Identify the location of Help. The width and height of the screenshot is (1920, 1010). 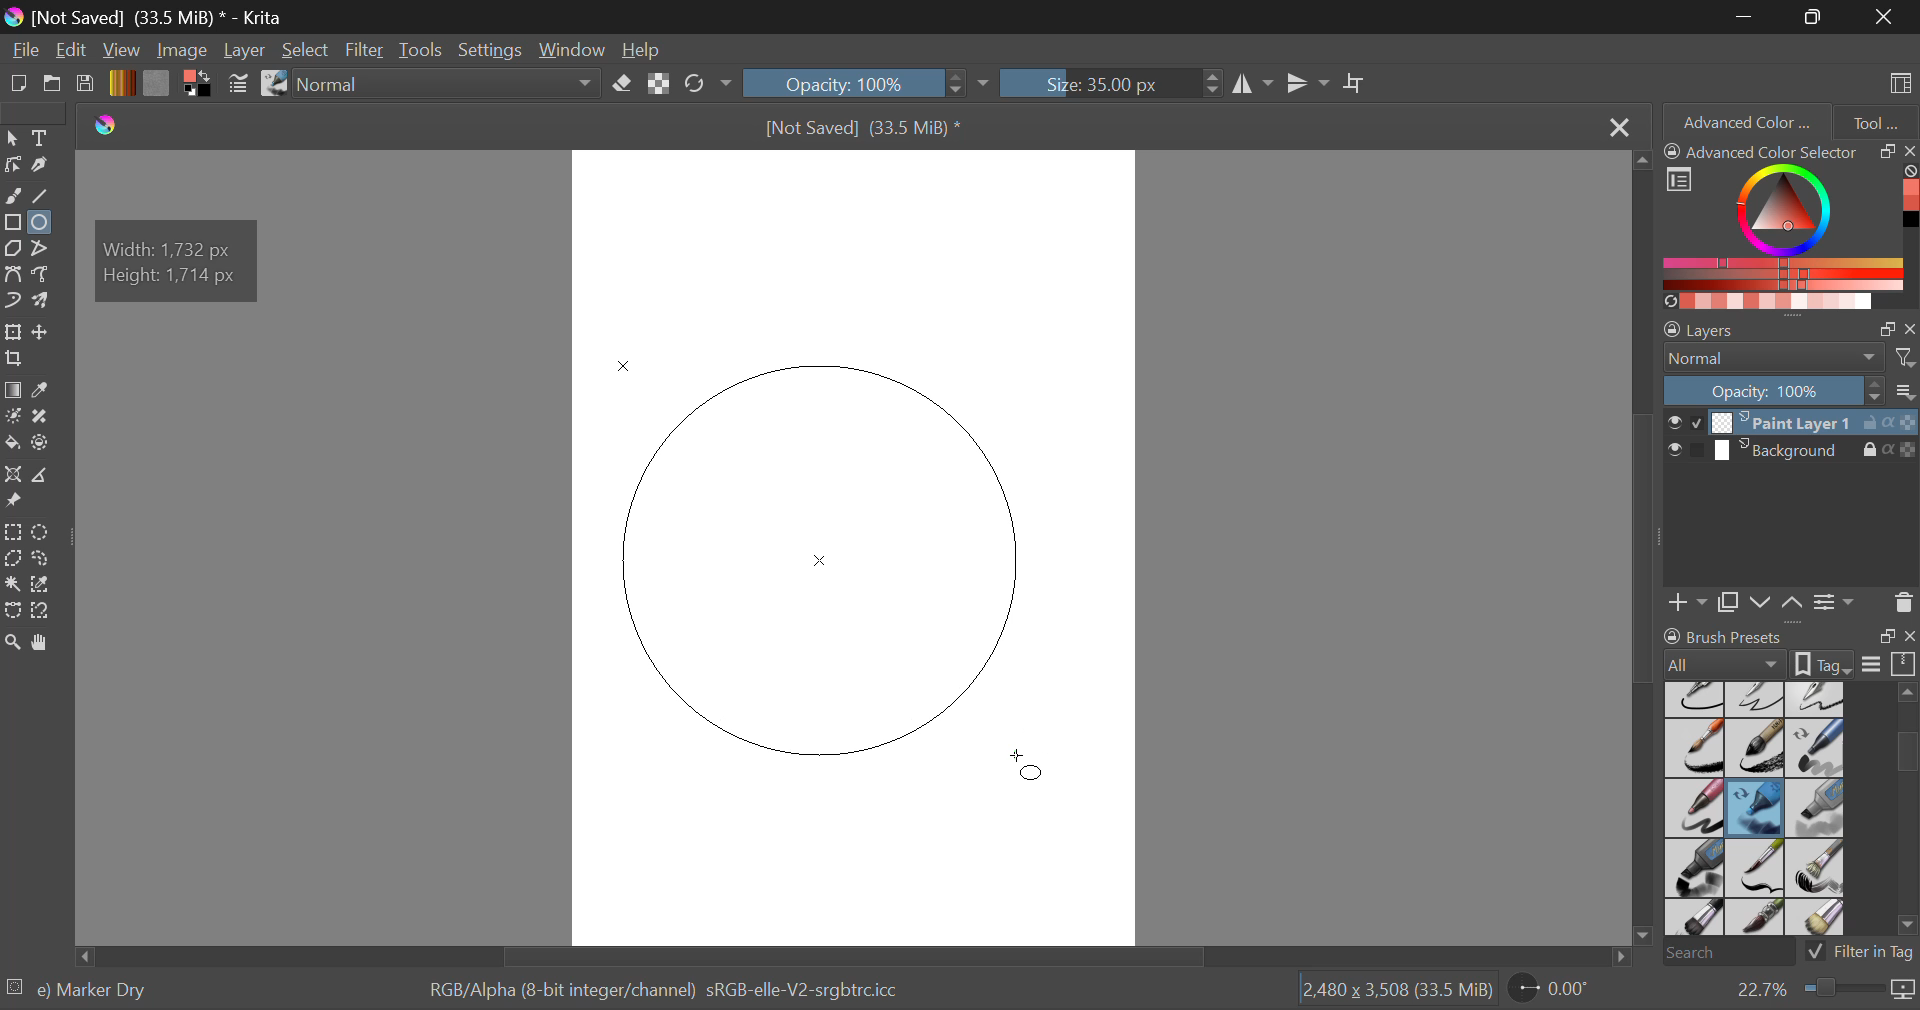
(644, 52).